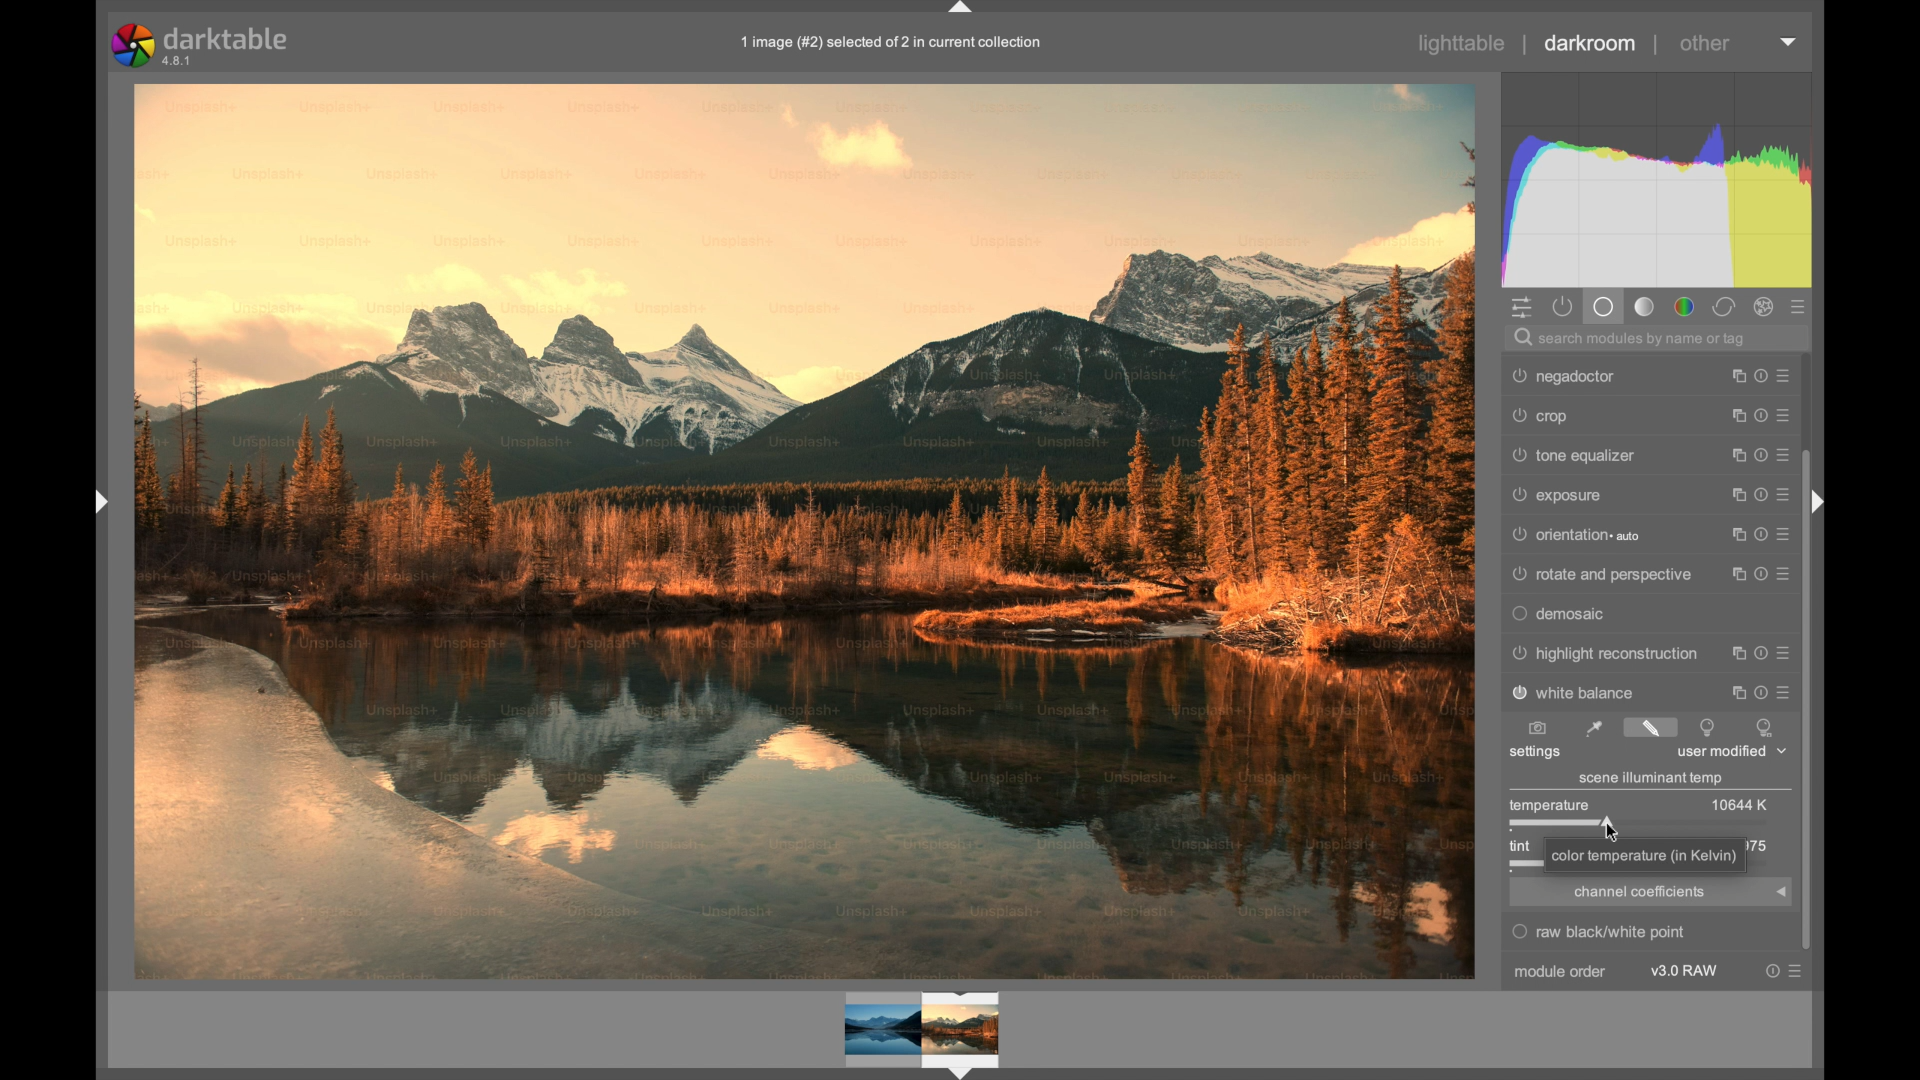  Describe the element at coordinates (1734, 450) in the screenshot. I see `instance` at that location.